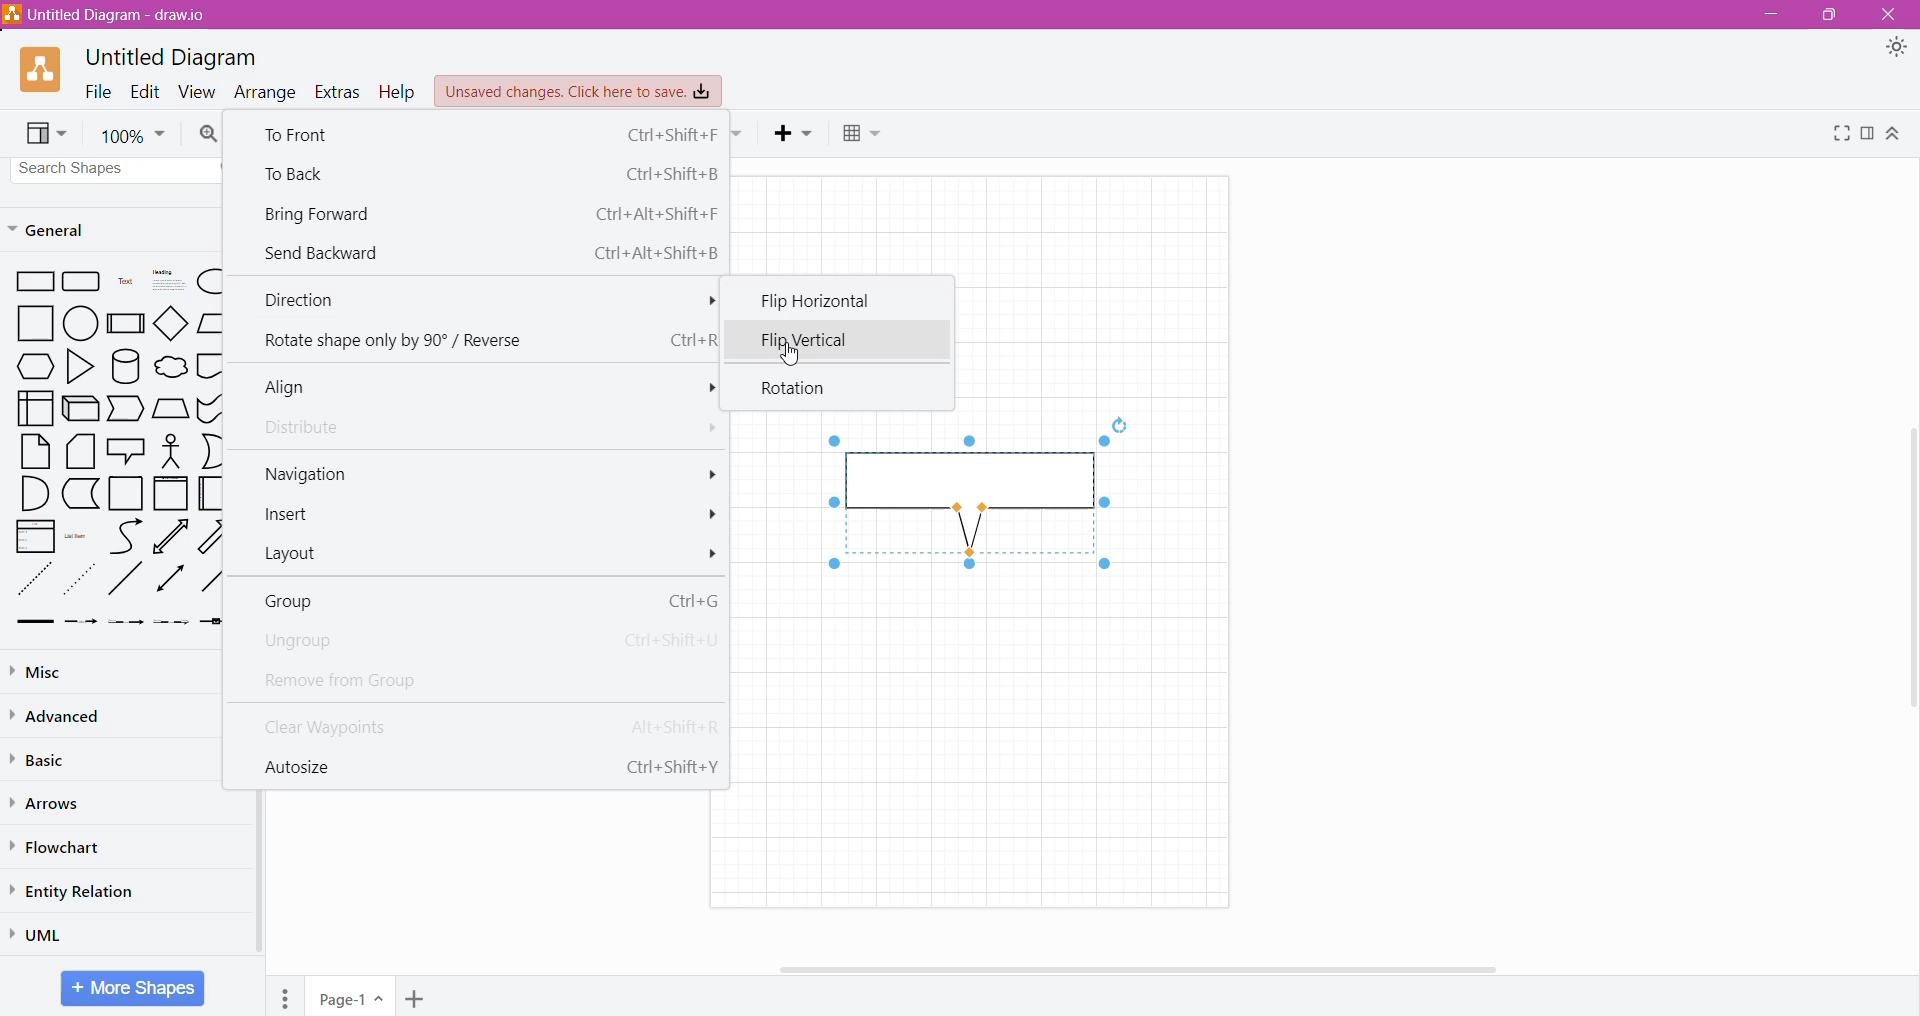  Describe the element at coordinates (171, 408) in the screenshot. I see `manual input` at that location.